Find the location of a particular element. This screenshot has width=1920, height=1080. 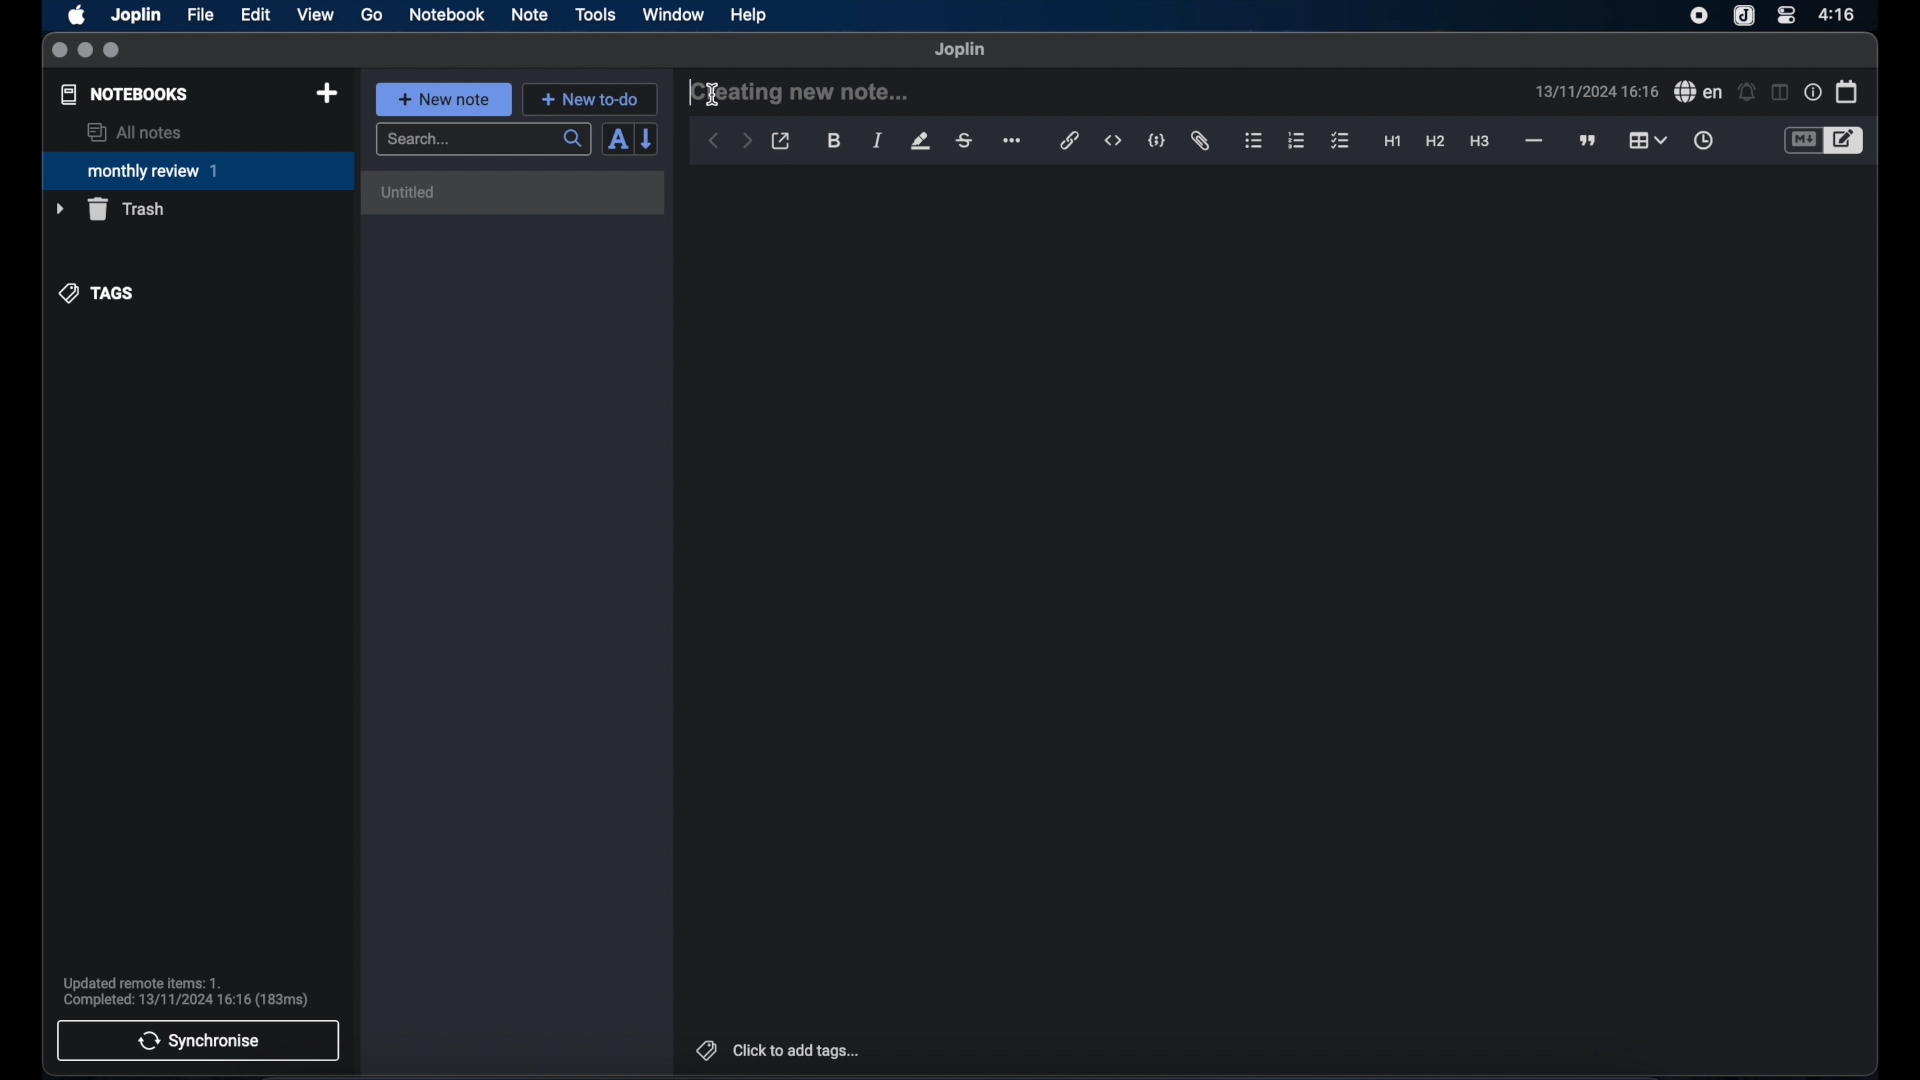

highlight is located at coordinates (920, 141).